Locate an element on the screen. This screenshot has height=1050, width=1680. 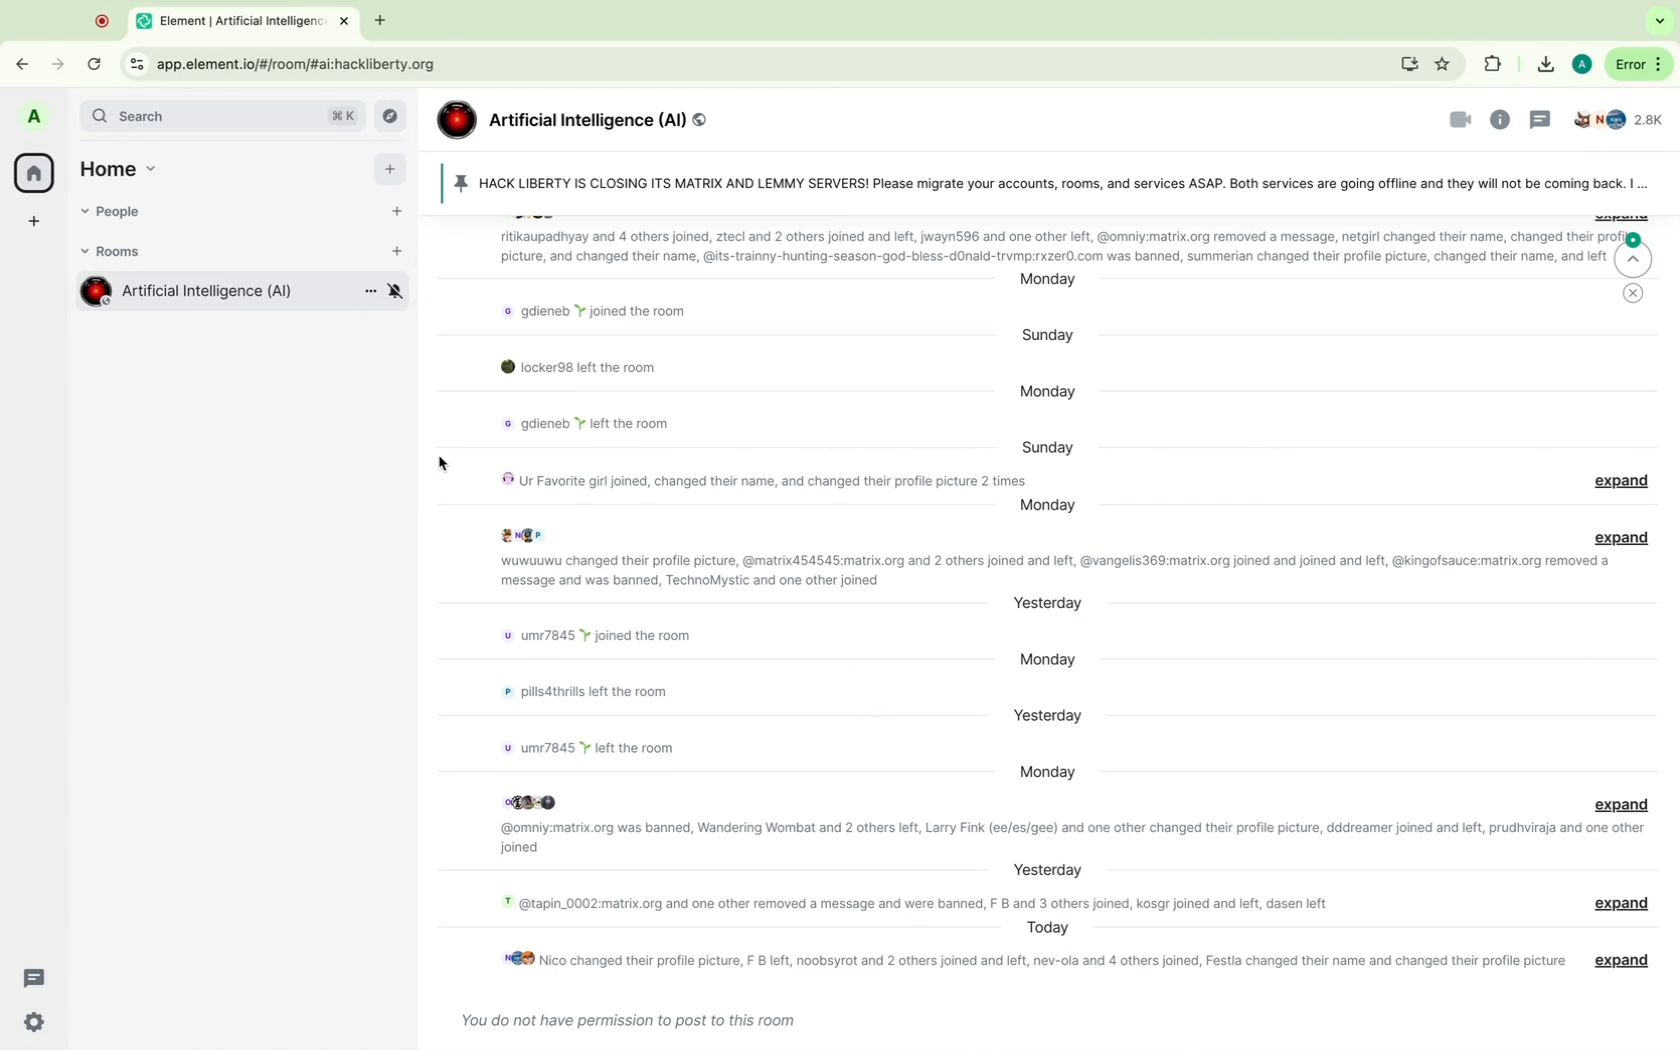
extentions is located at coordinates (1495, 64).